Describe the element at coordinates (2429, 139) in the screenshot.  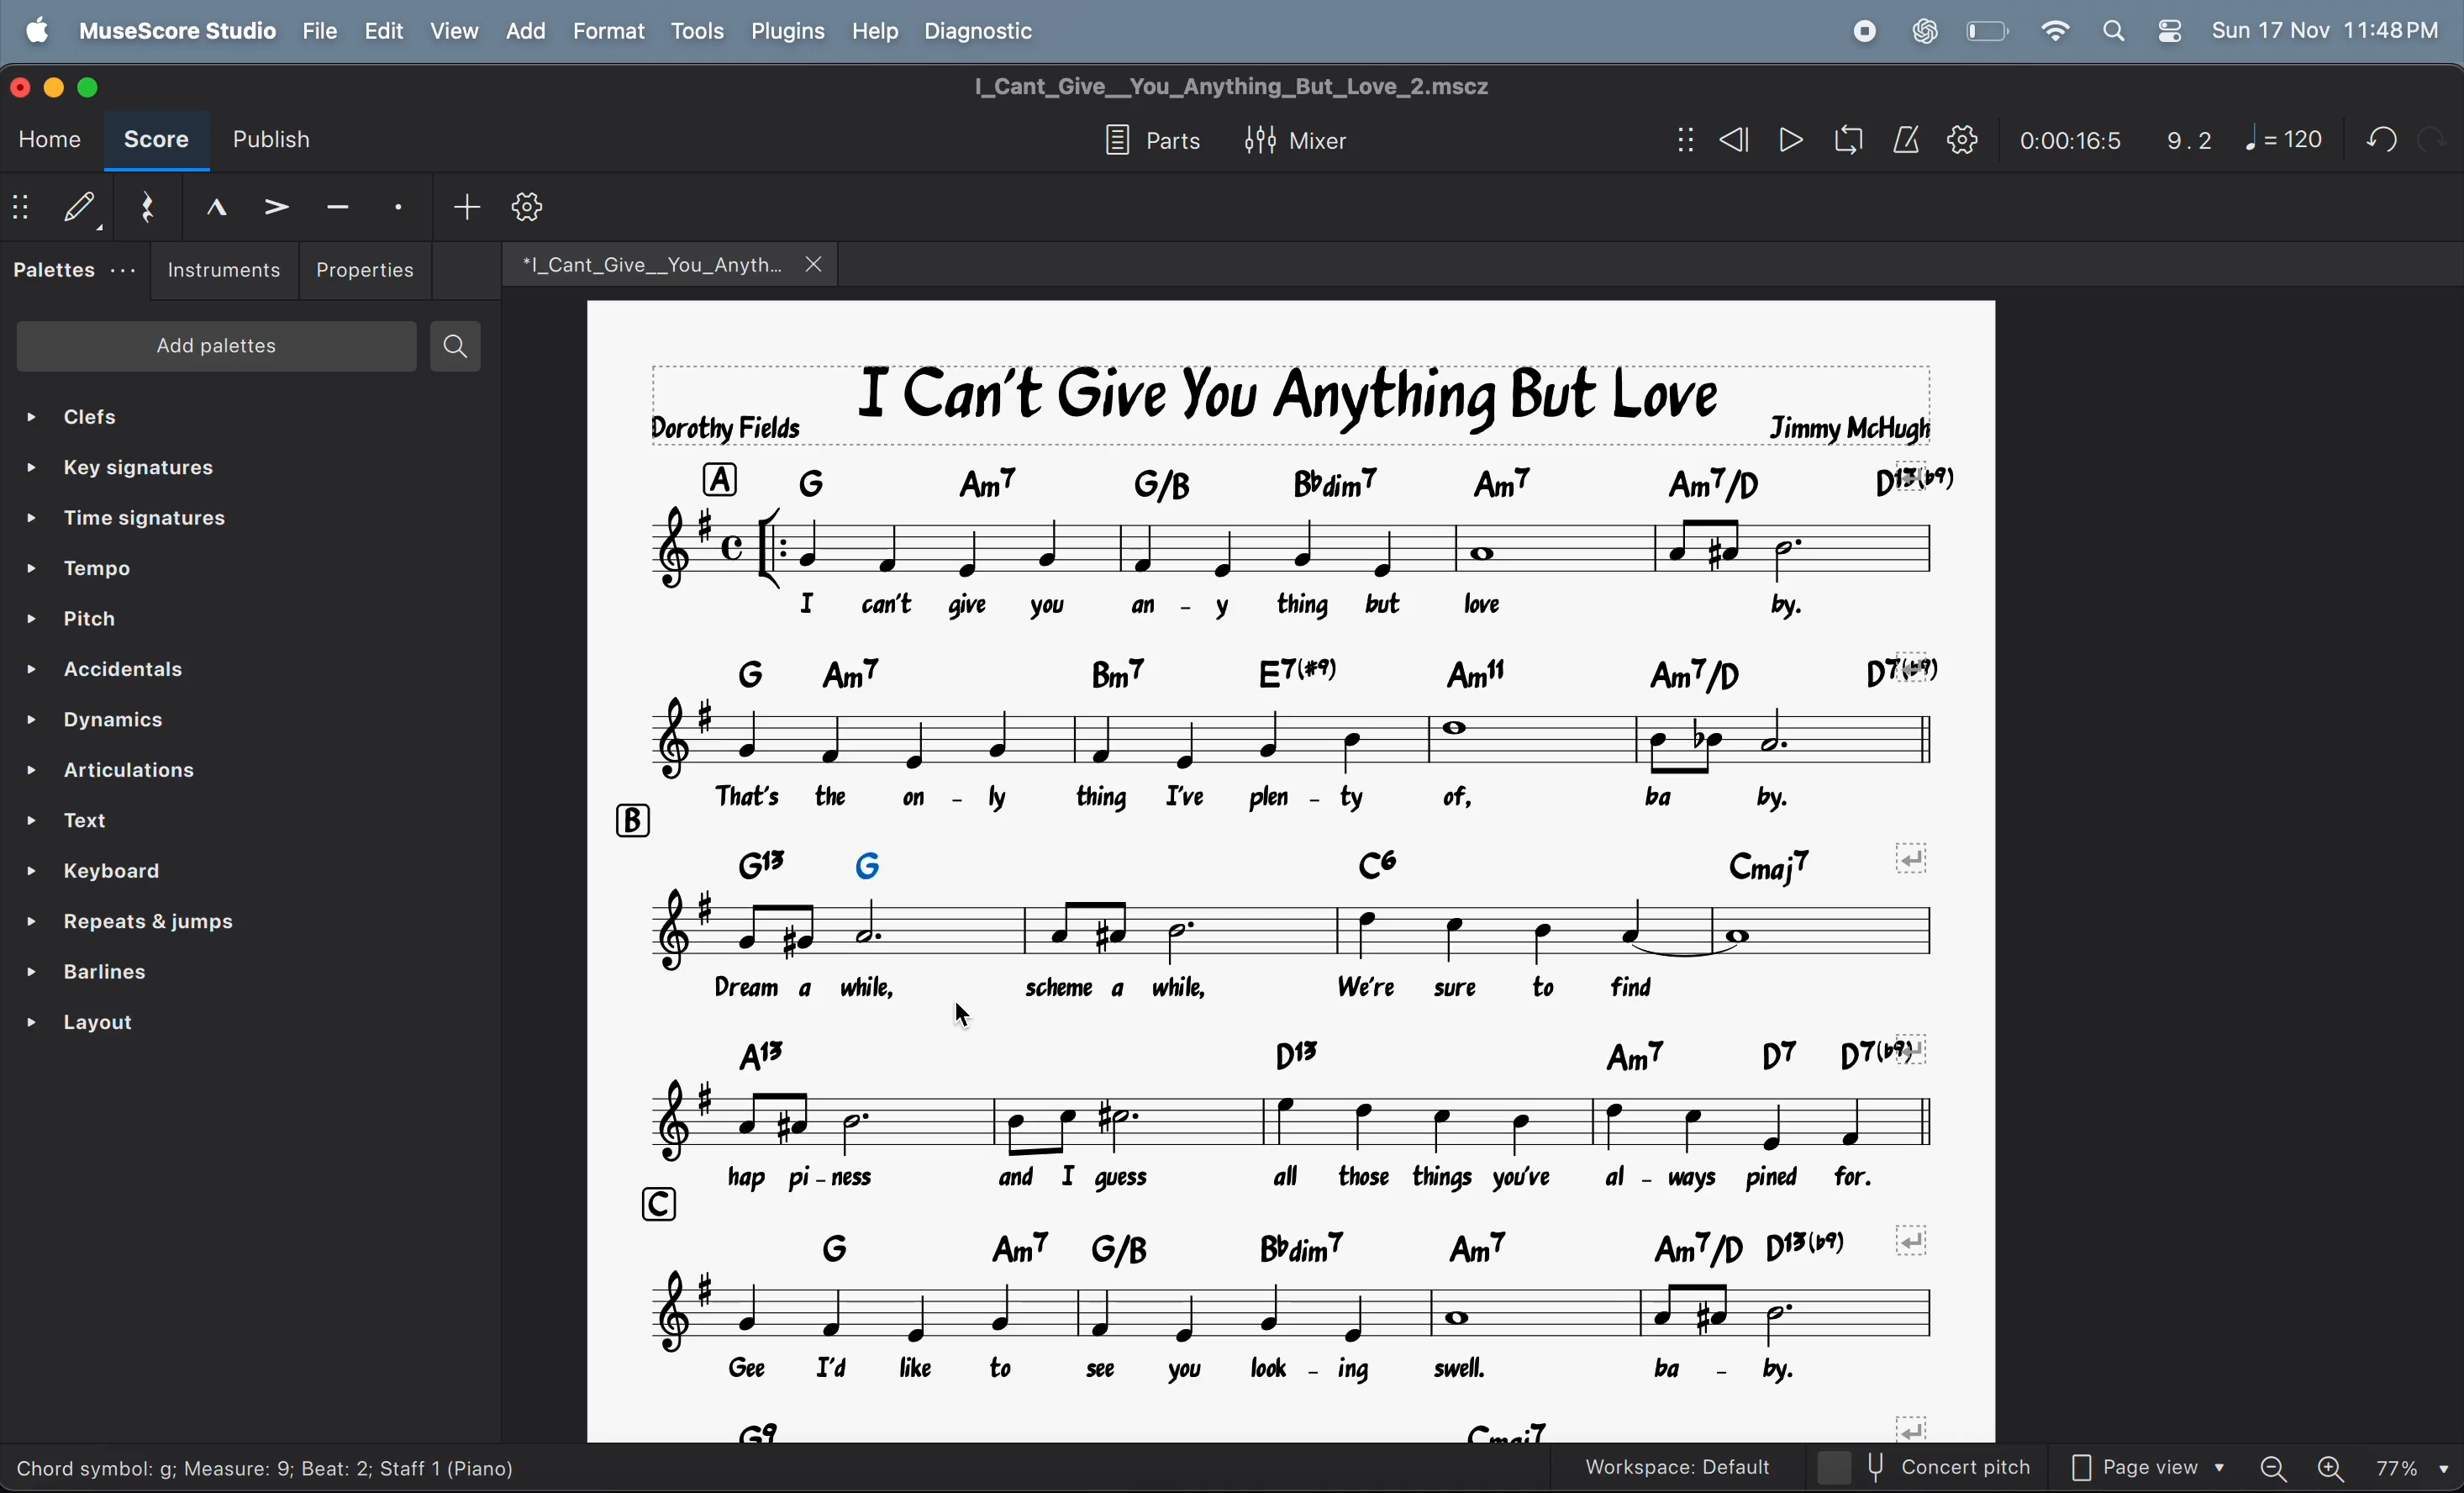
I see `redo` at that location.